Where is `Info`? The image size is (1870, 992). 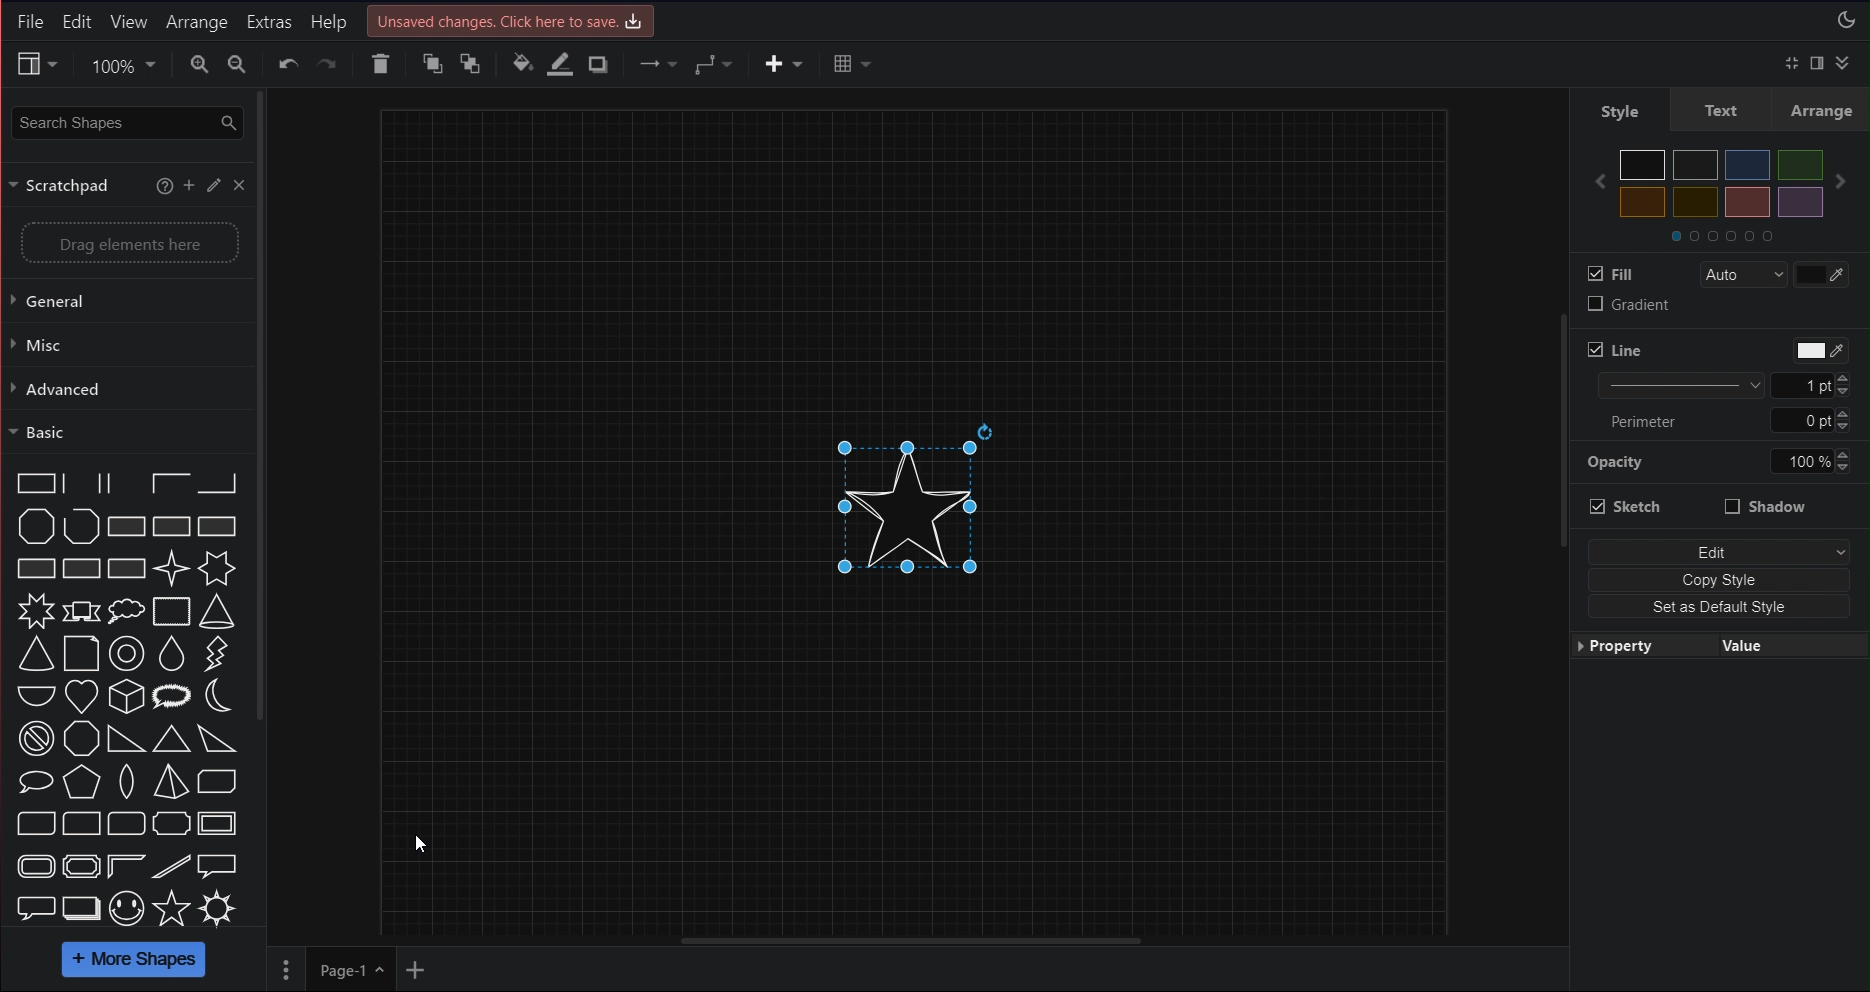 Info is located at coordinates (164, 186).